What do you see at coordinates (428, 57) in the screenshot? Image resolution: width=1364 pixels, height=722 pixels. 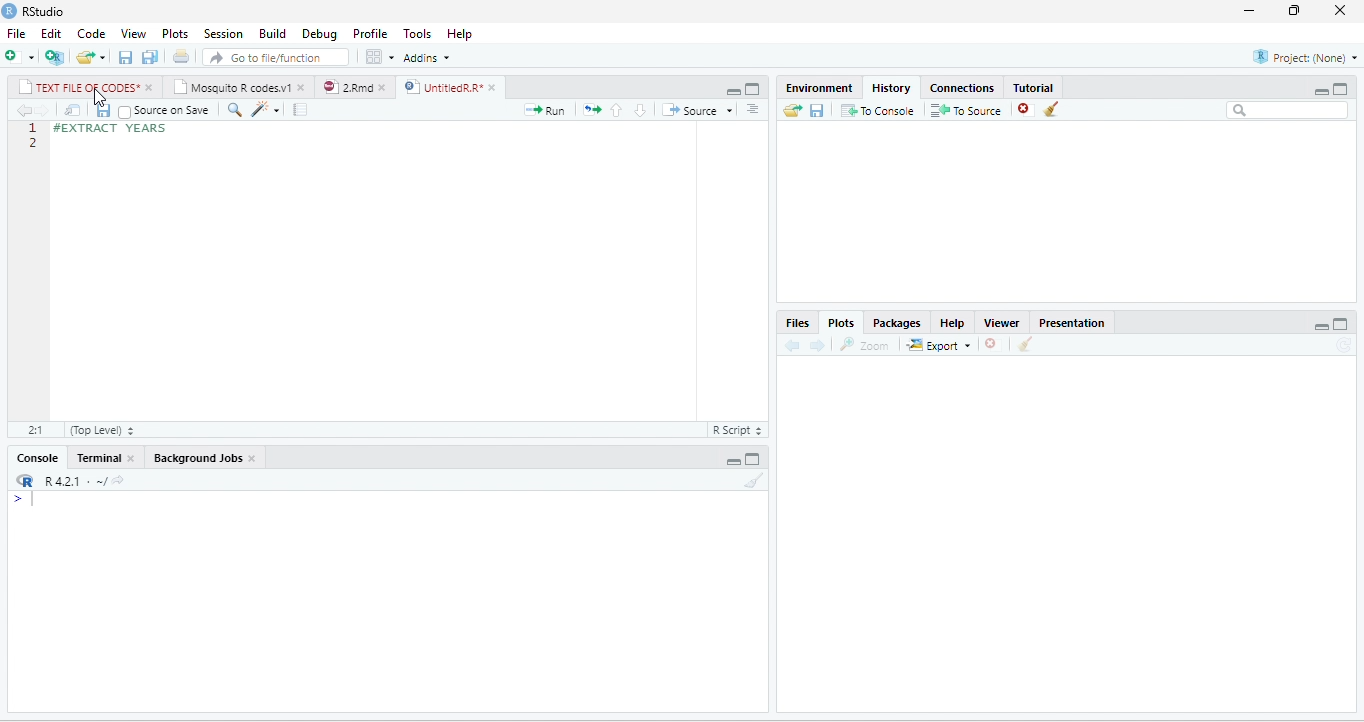 I see `Addins` at bounding box center [428, 57].